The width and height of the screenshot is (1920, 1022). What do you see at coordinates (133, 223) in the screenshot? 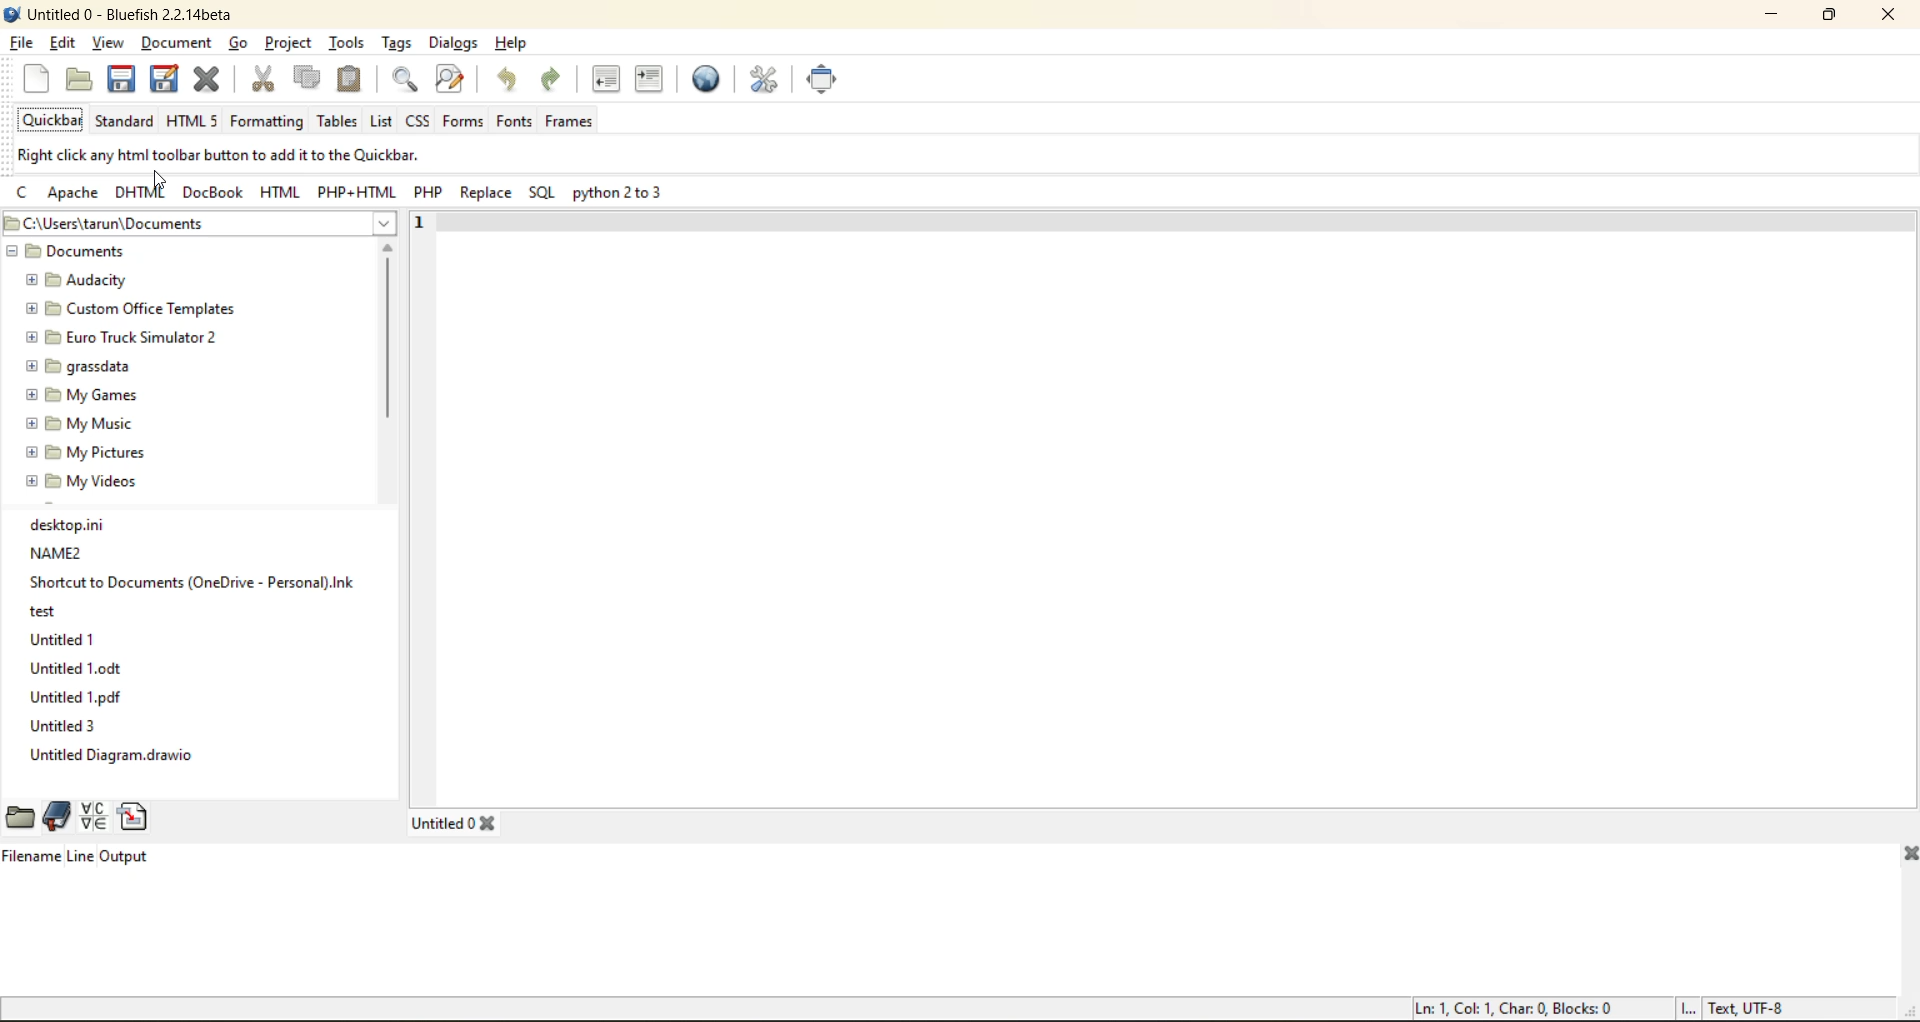
I see `file location` at bounding box center [133, 223].